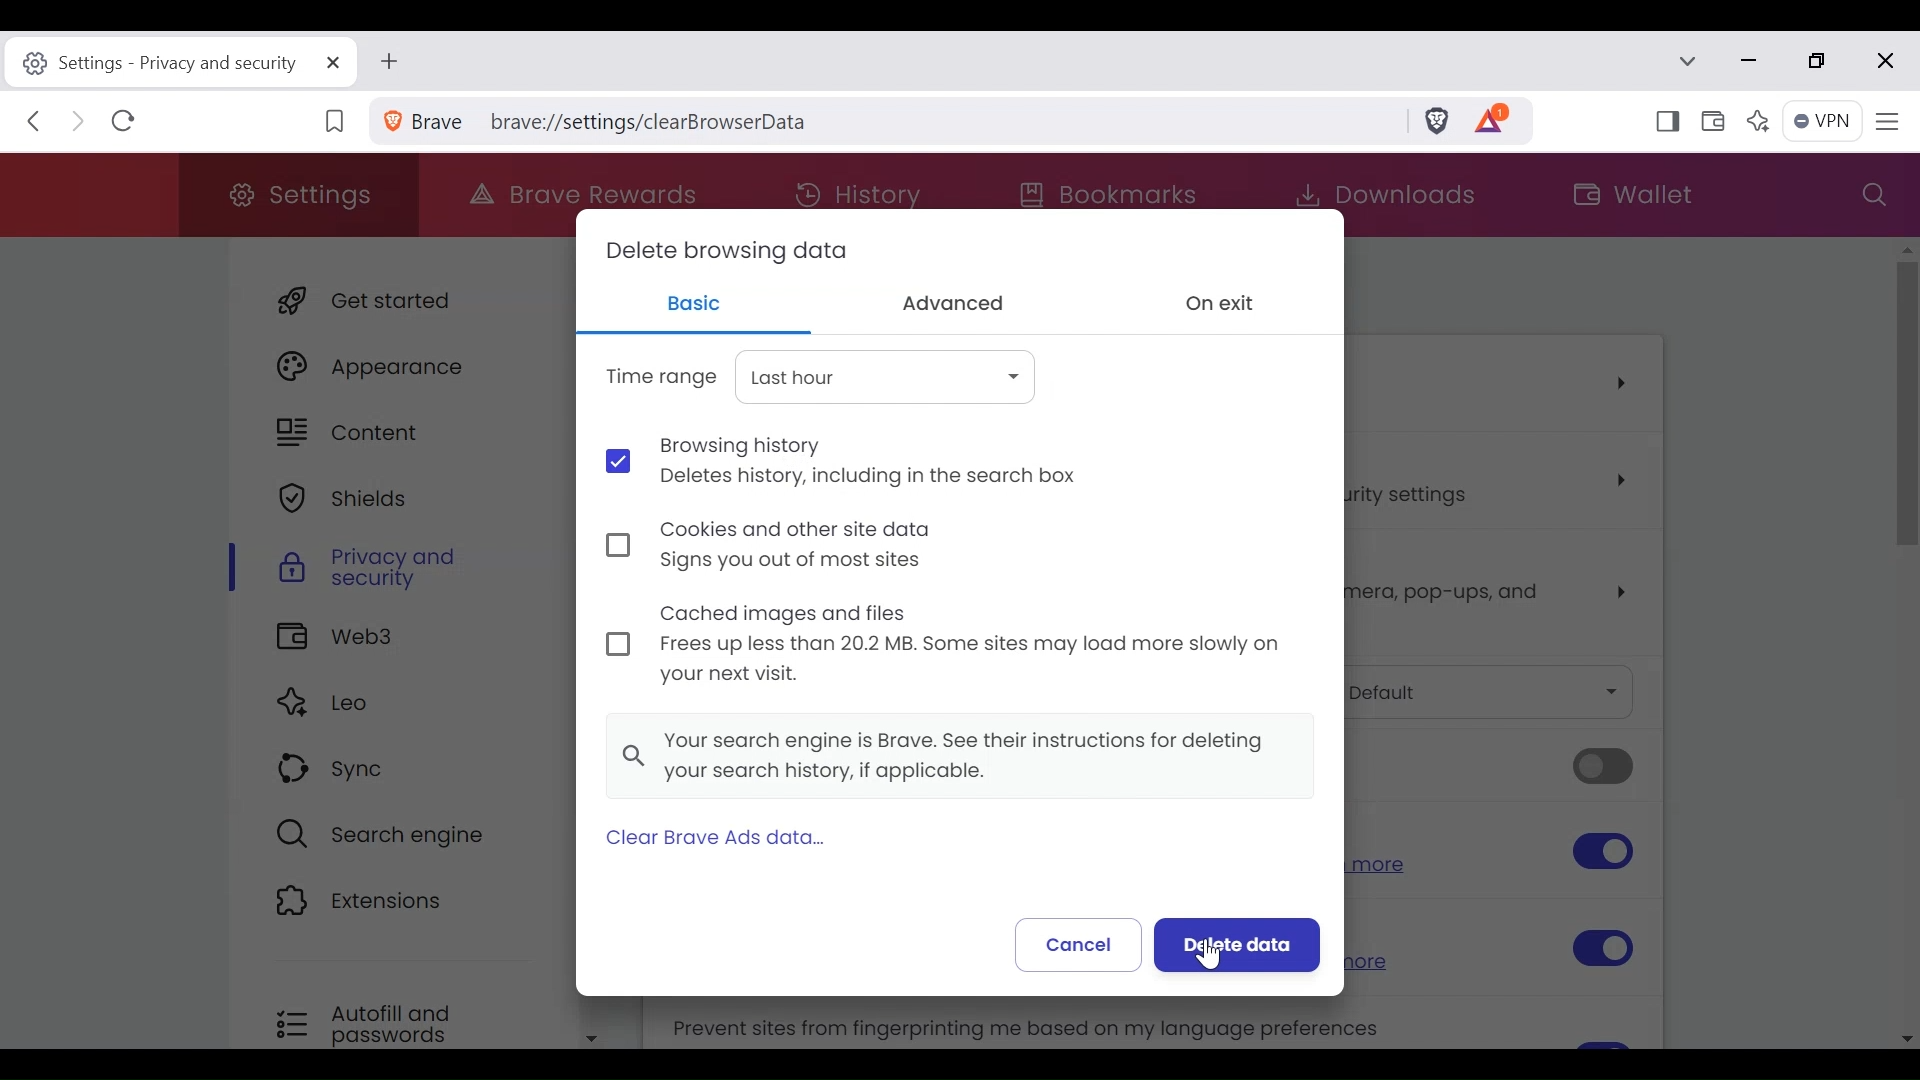  Describe the element at coordinates (1822, 122) in the screenshot. I see `VPN` at that location.